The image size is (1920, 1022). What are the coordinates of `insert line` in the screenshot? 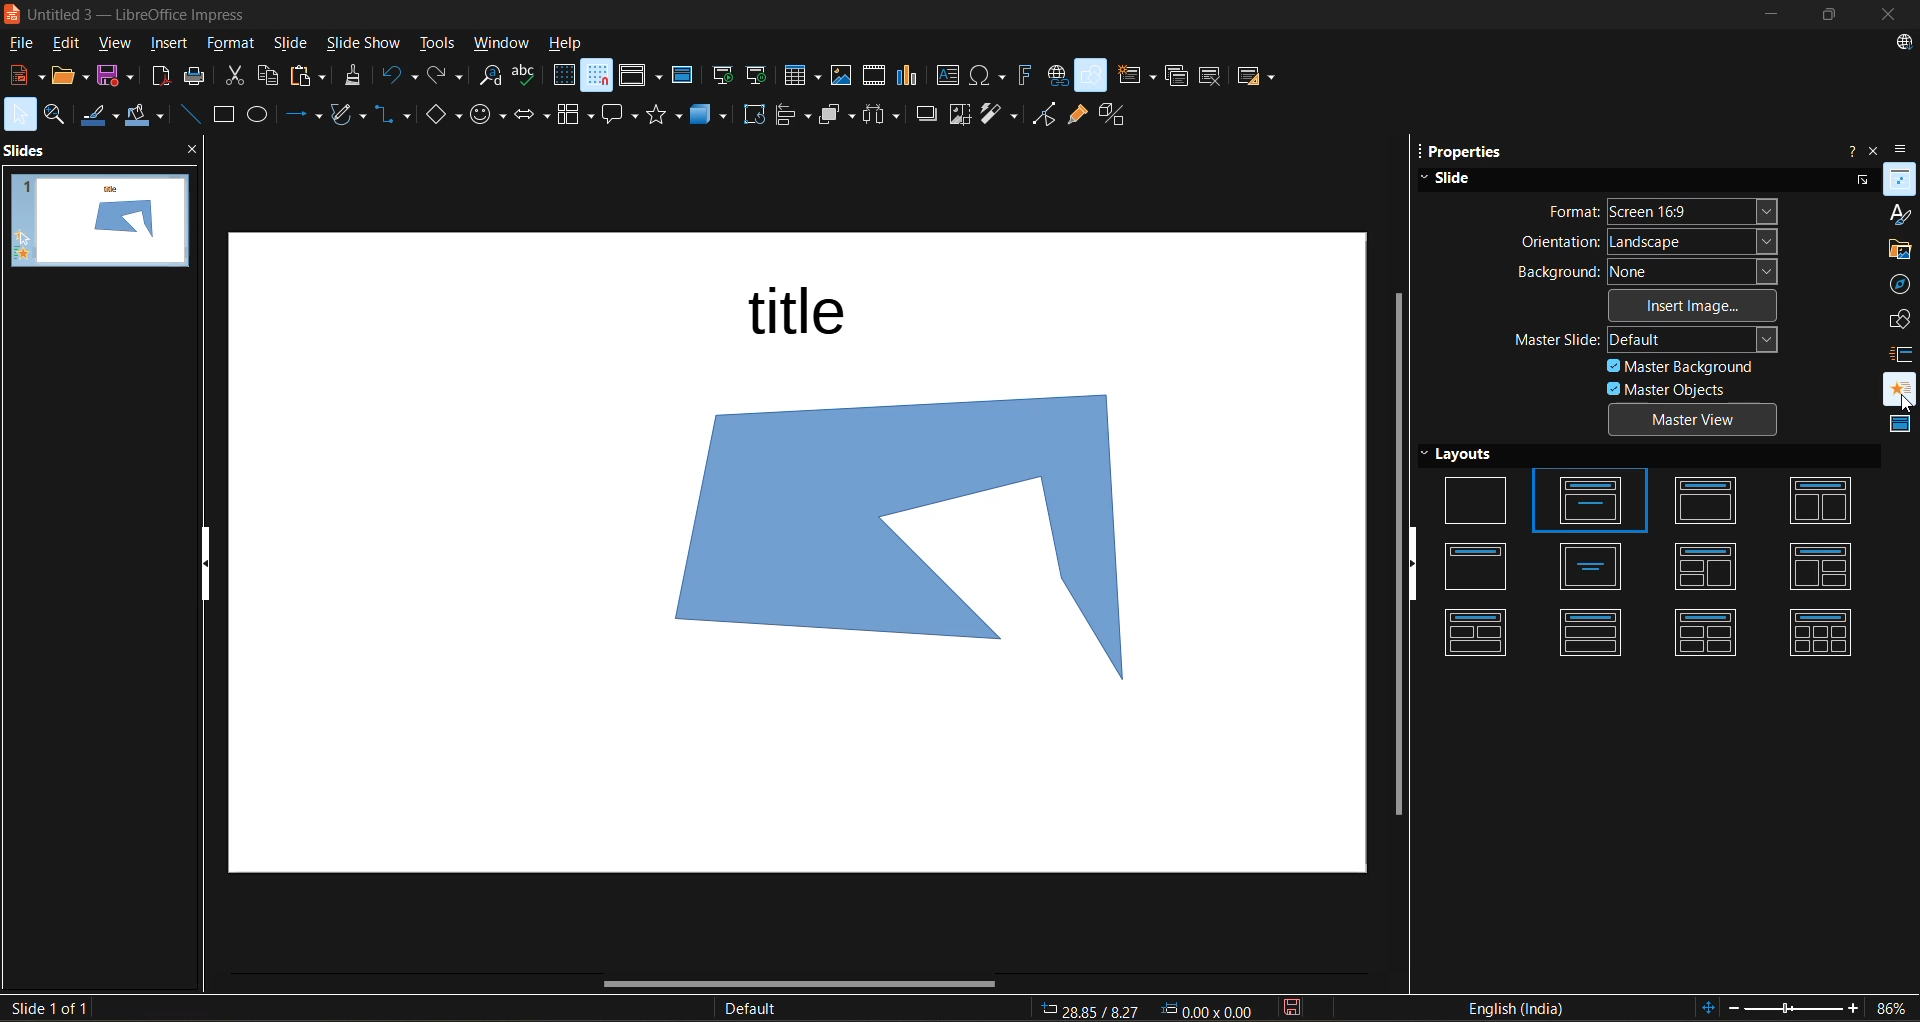 It's located at (191, 113).